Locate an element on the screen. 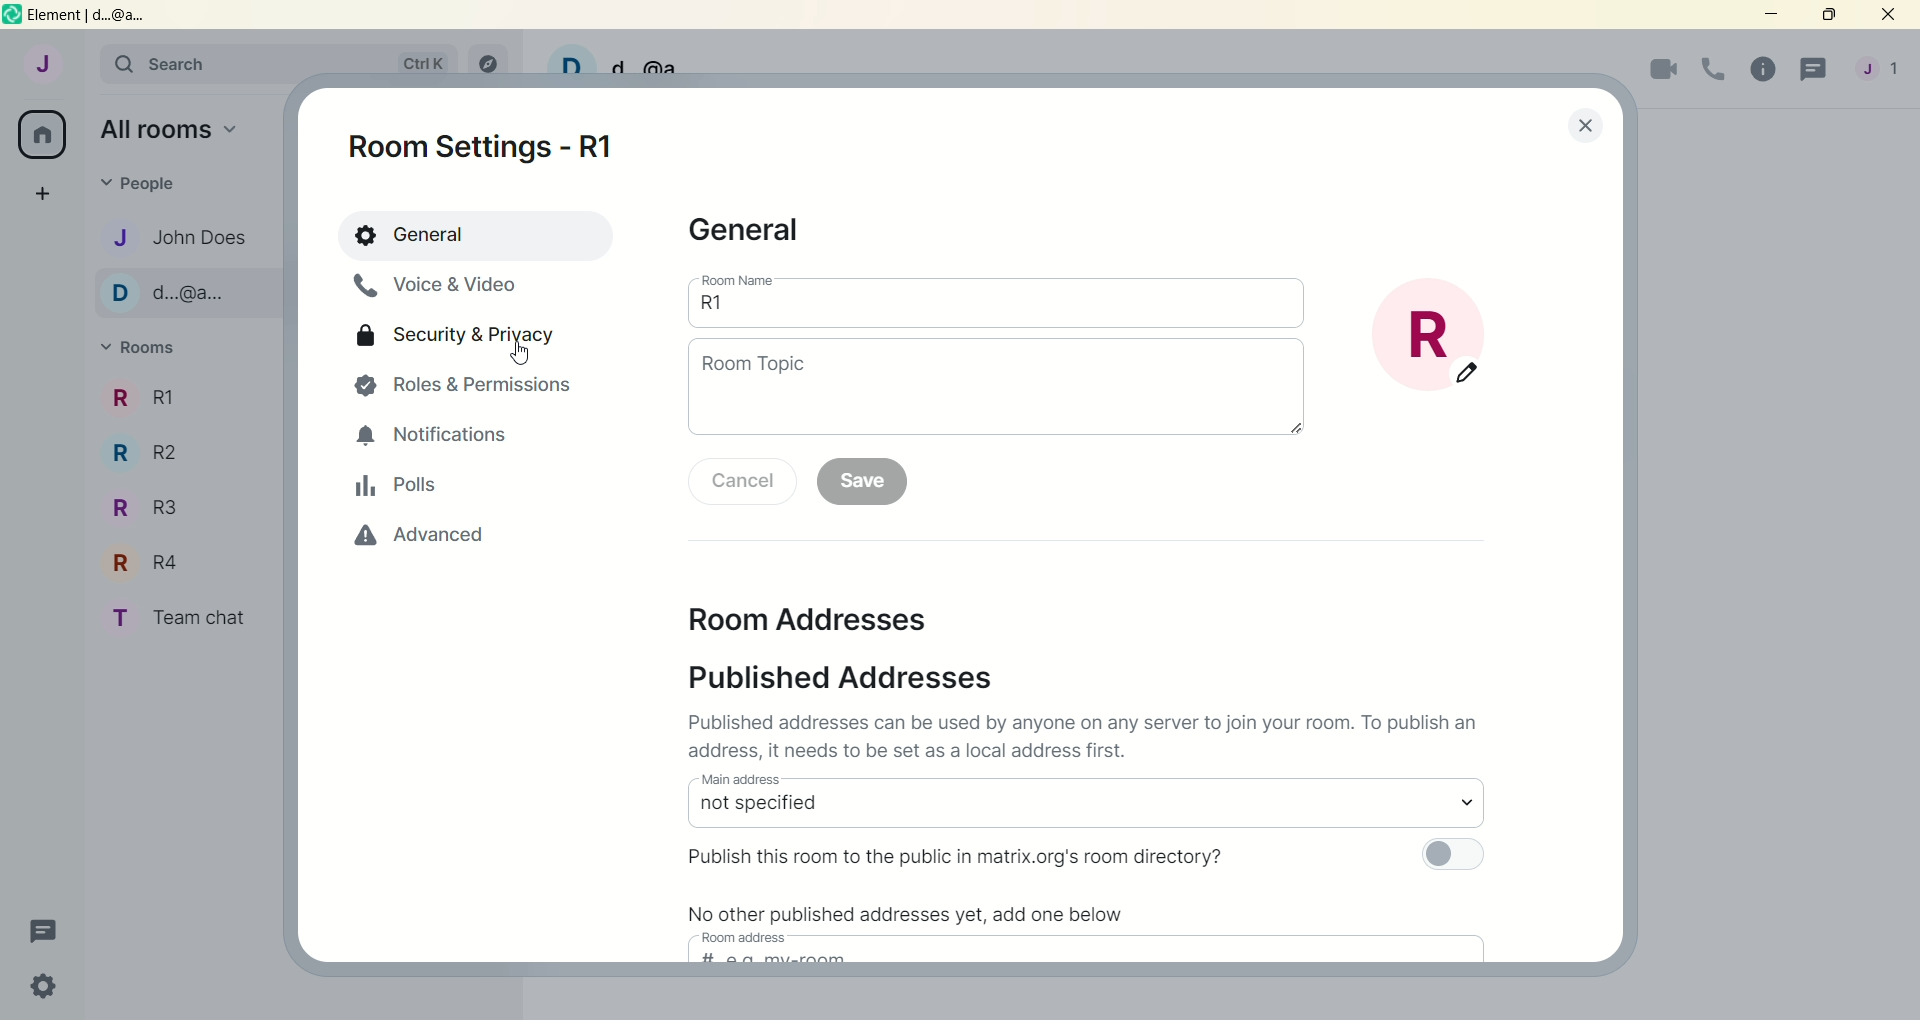 This screenshot has width=1920, height=1020. video call is located at coordinates (1665, 72).